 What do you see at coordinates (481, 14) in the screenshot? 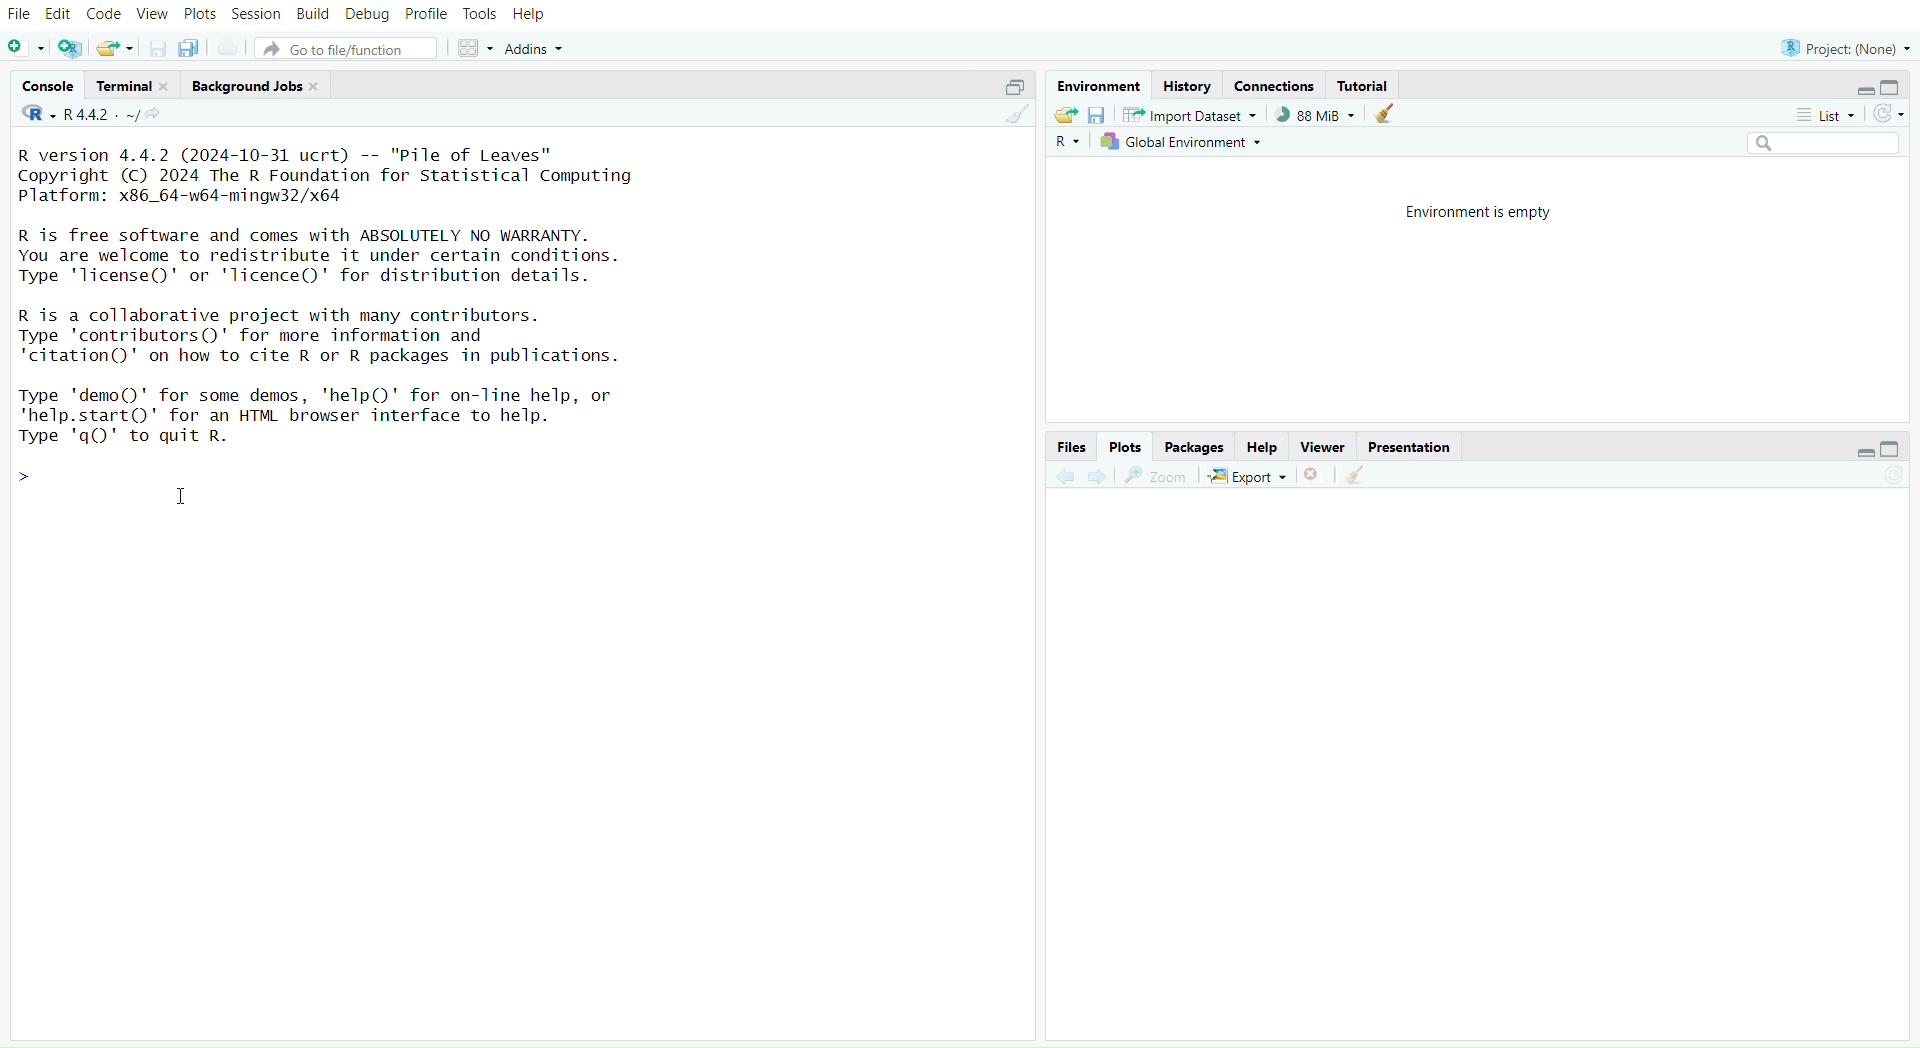
I see `tools` at bounding box center [481, 14].